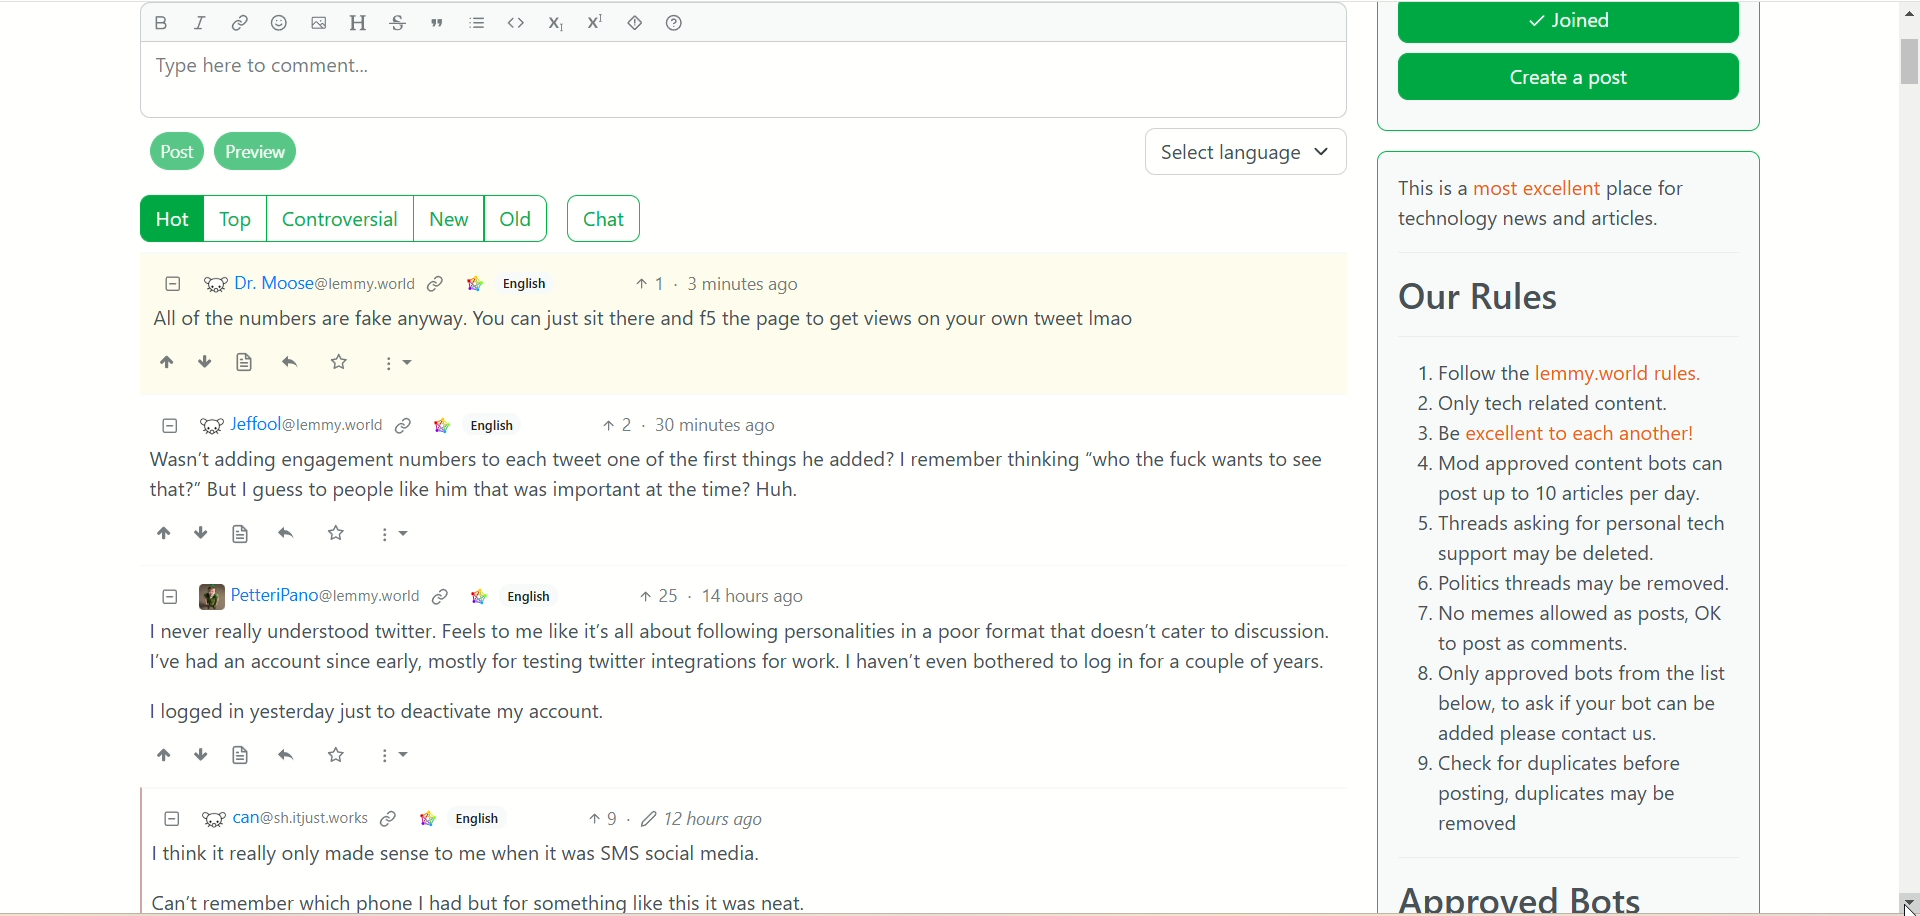  I want to click on list, so click(478, 23).